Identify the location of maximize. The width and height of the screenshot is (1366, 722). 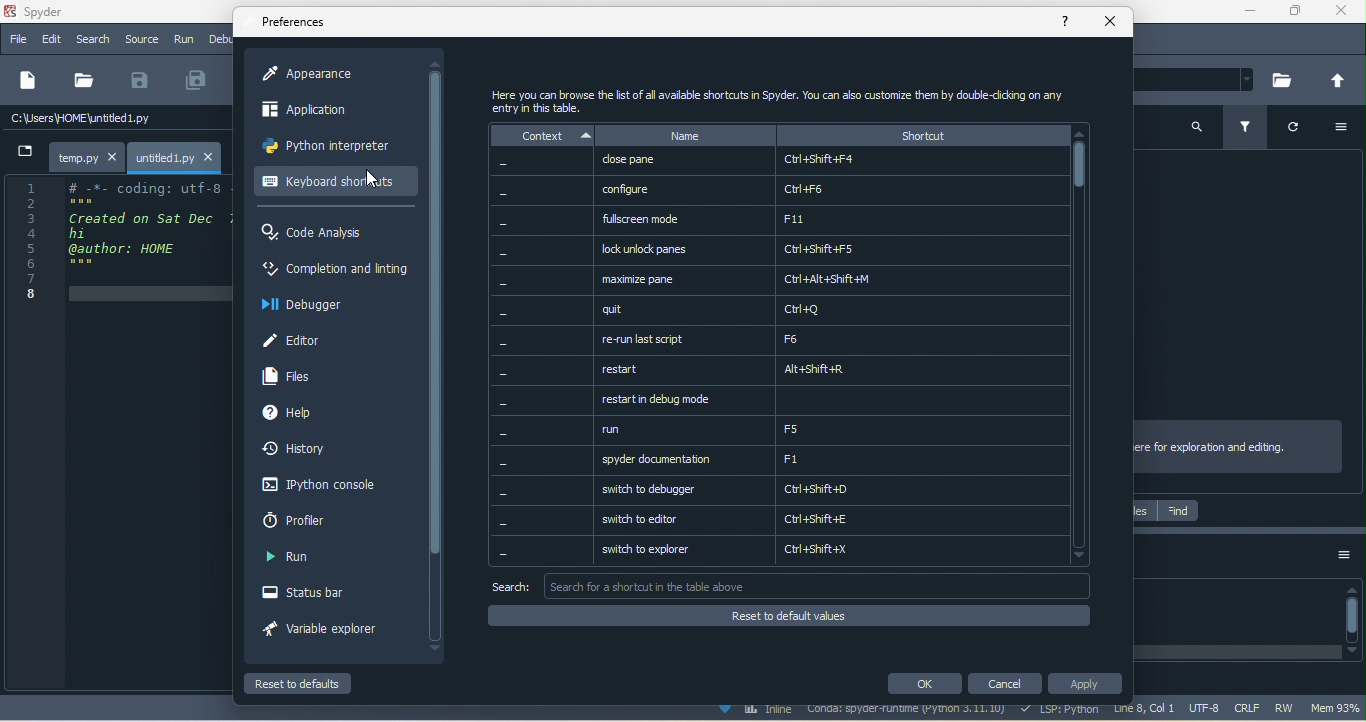
(1296, 12).